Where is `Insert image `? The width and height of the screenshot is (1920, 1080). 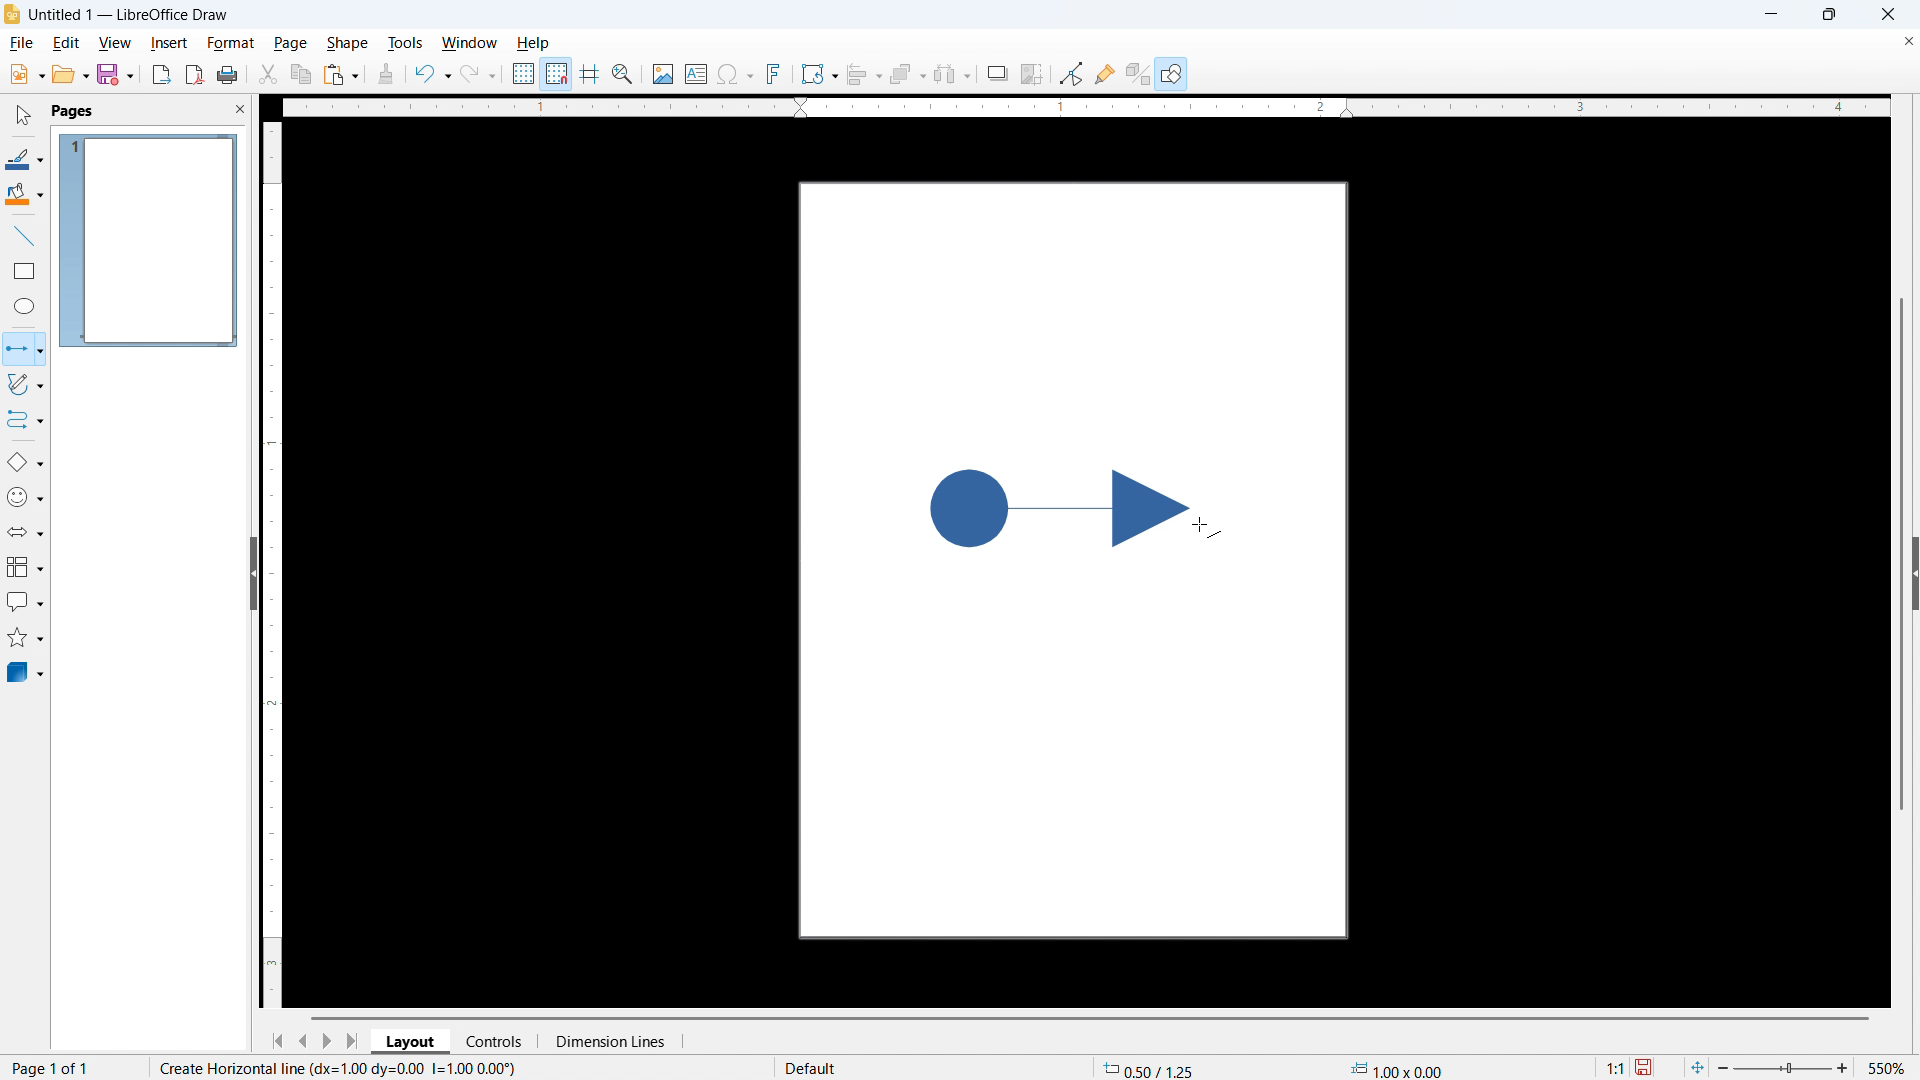
Insert image  is located at coordinates (664, 74).